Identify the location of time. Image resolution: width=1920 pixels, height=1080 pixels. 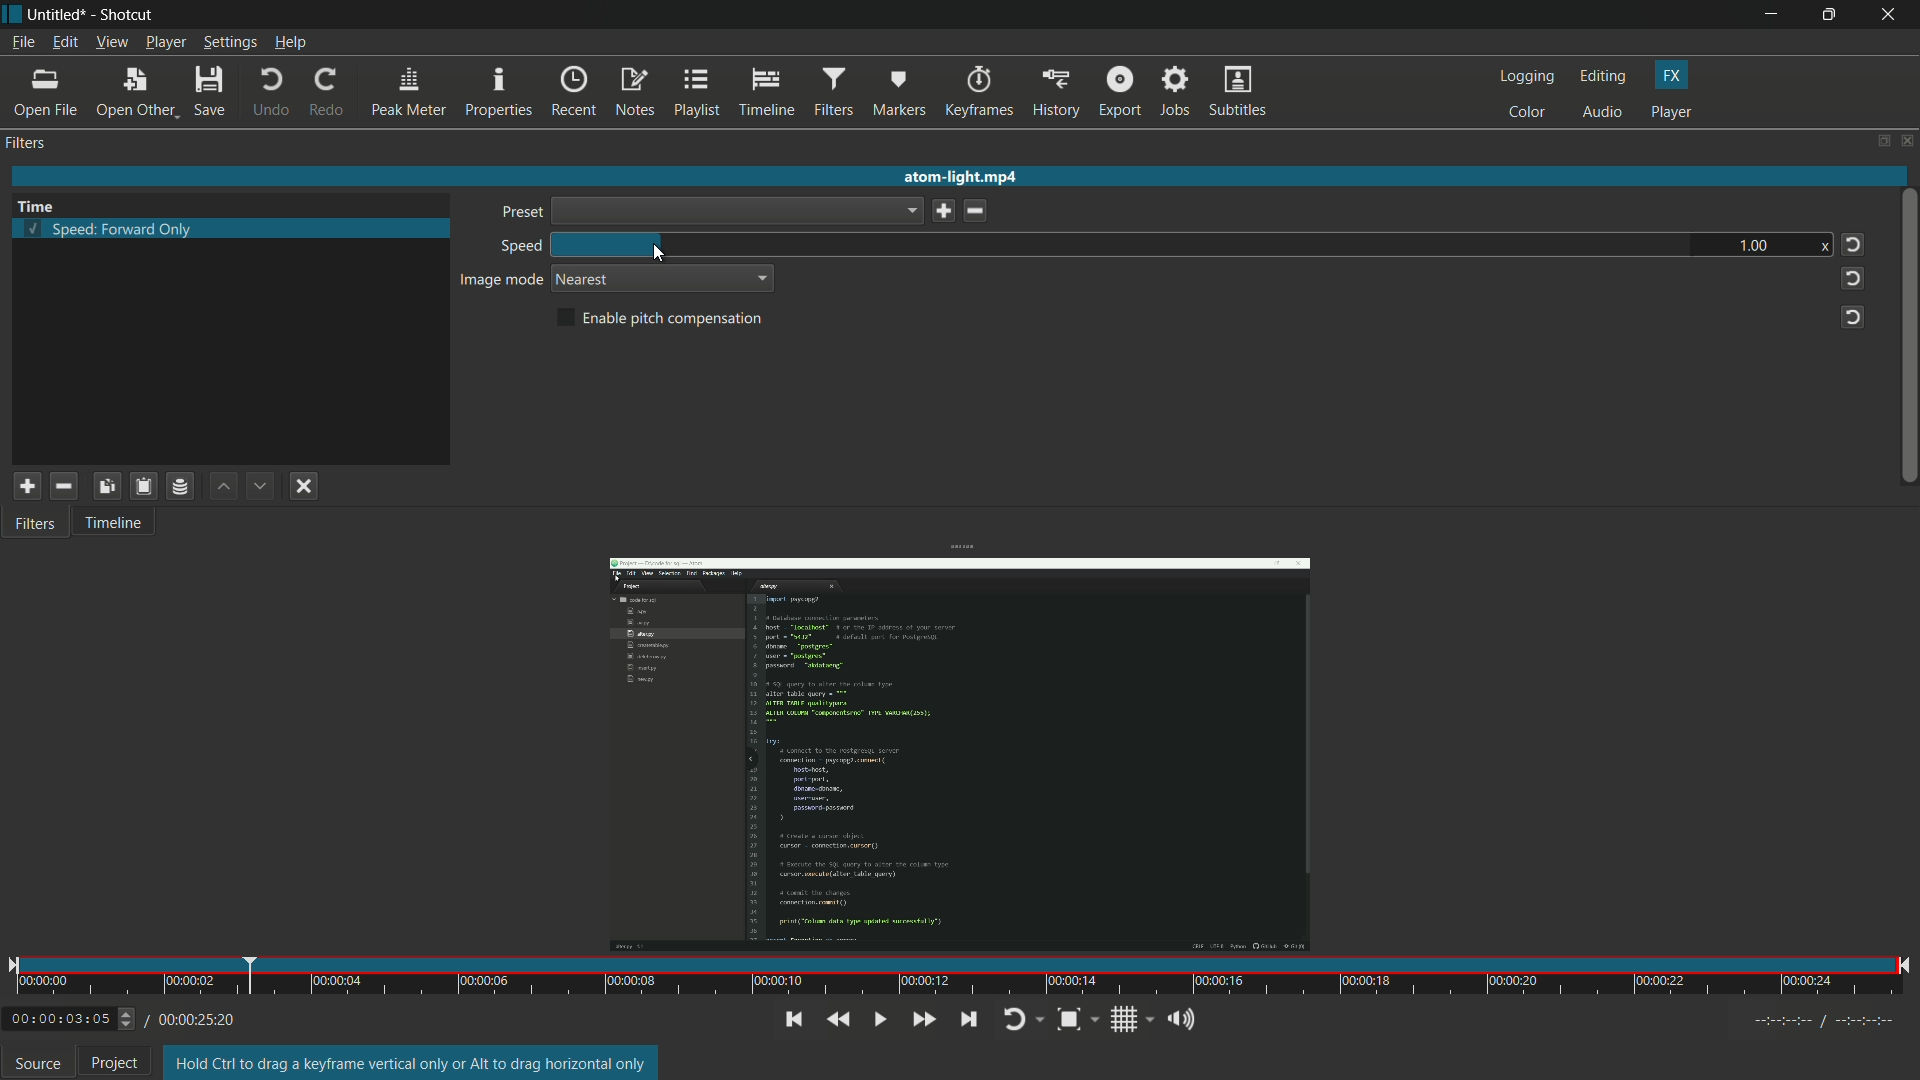
(963, 975).